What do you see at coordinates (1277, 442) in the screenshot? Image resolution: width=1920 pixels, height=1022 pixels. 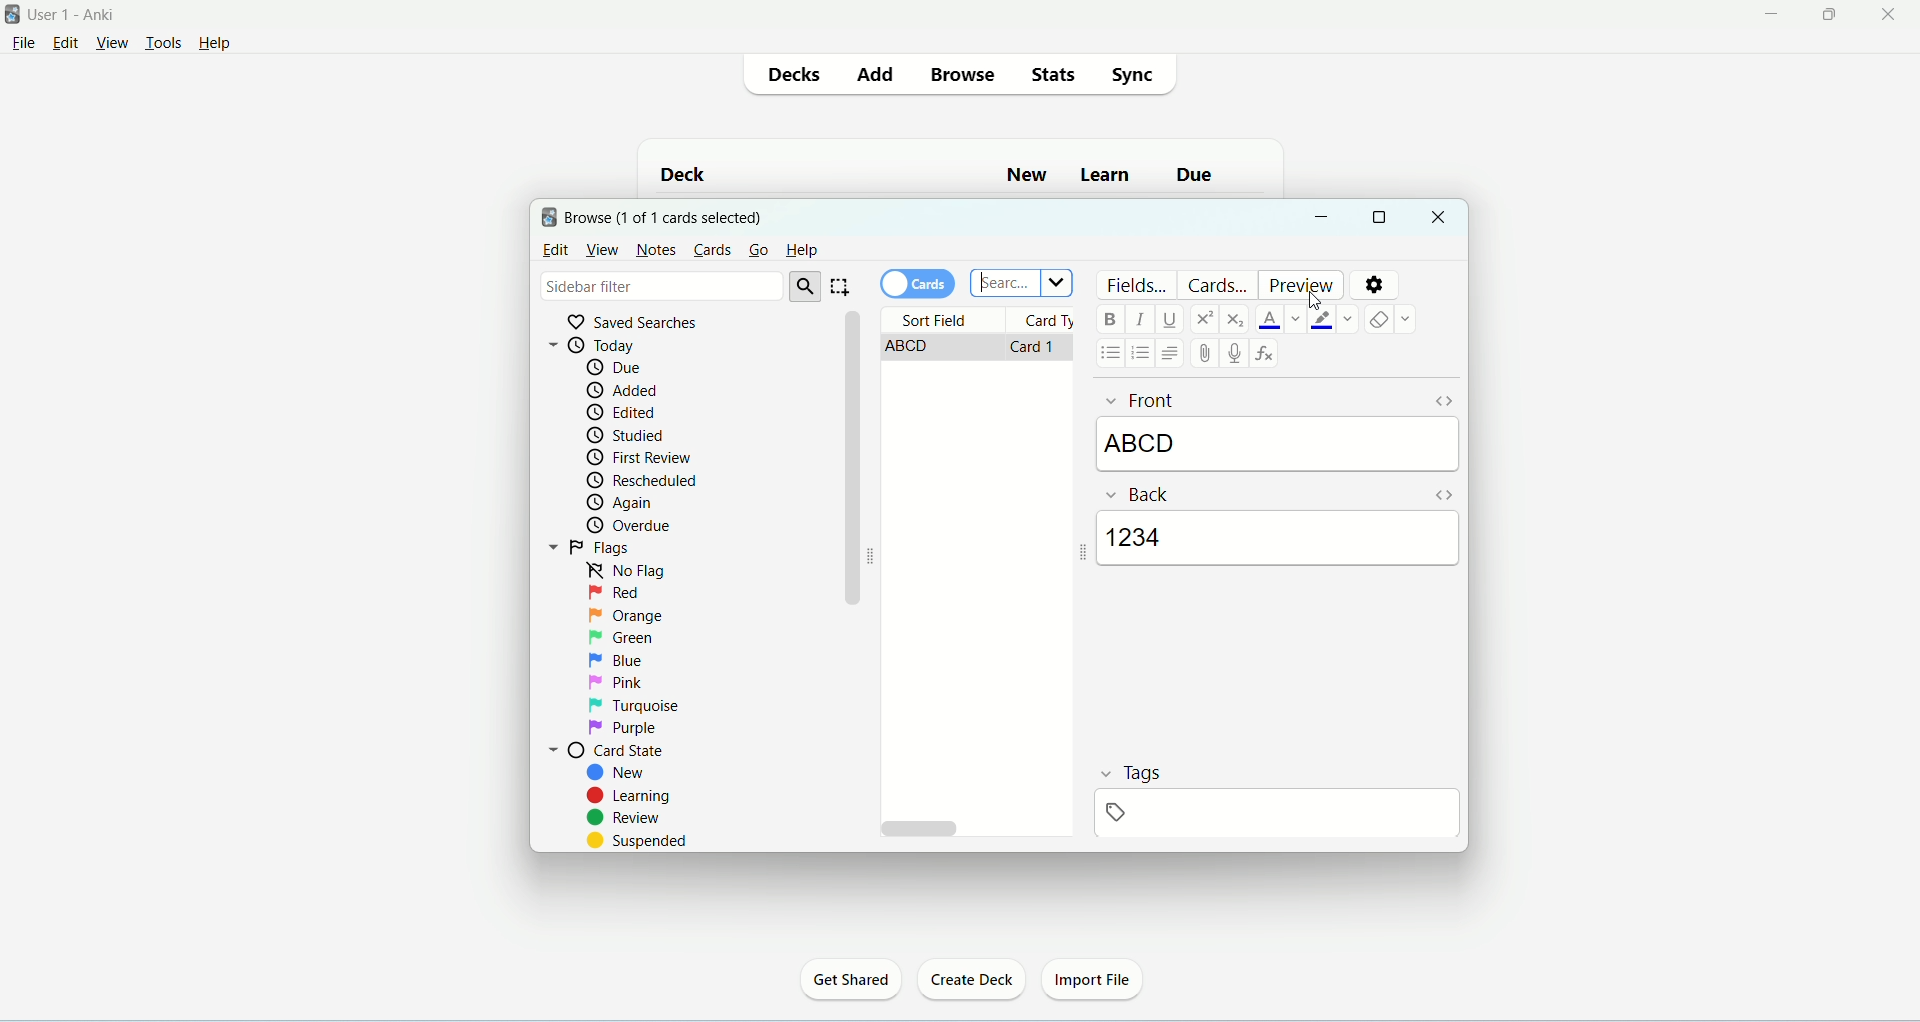 I see `ABCD` at bounding box center [1277, 442].